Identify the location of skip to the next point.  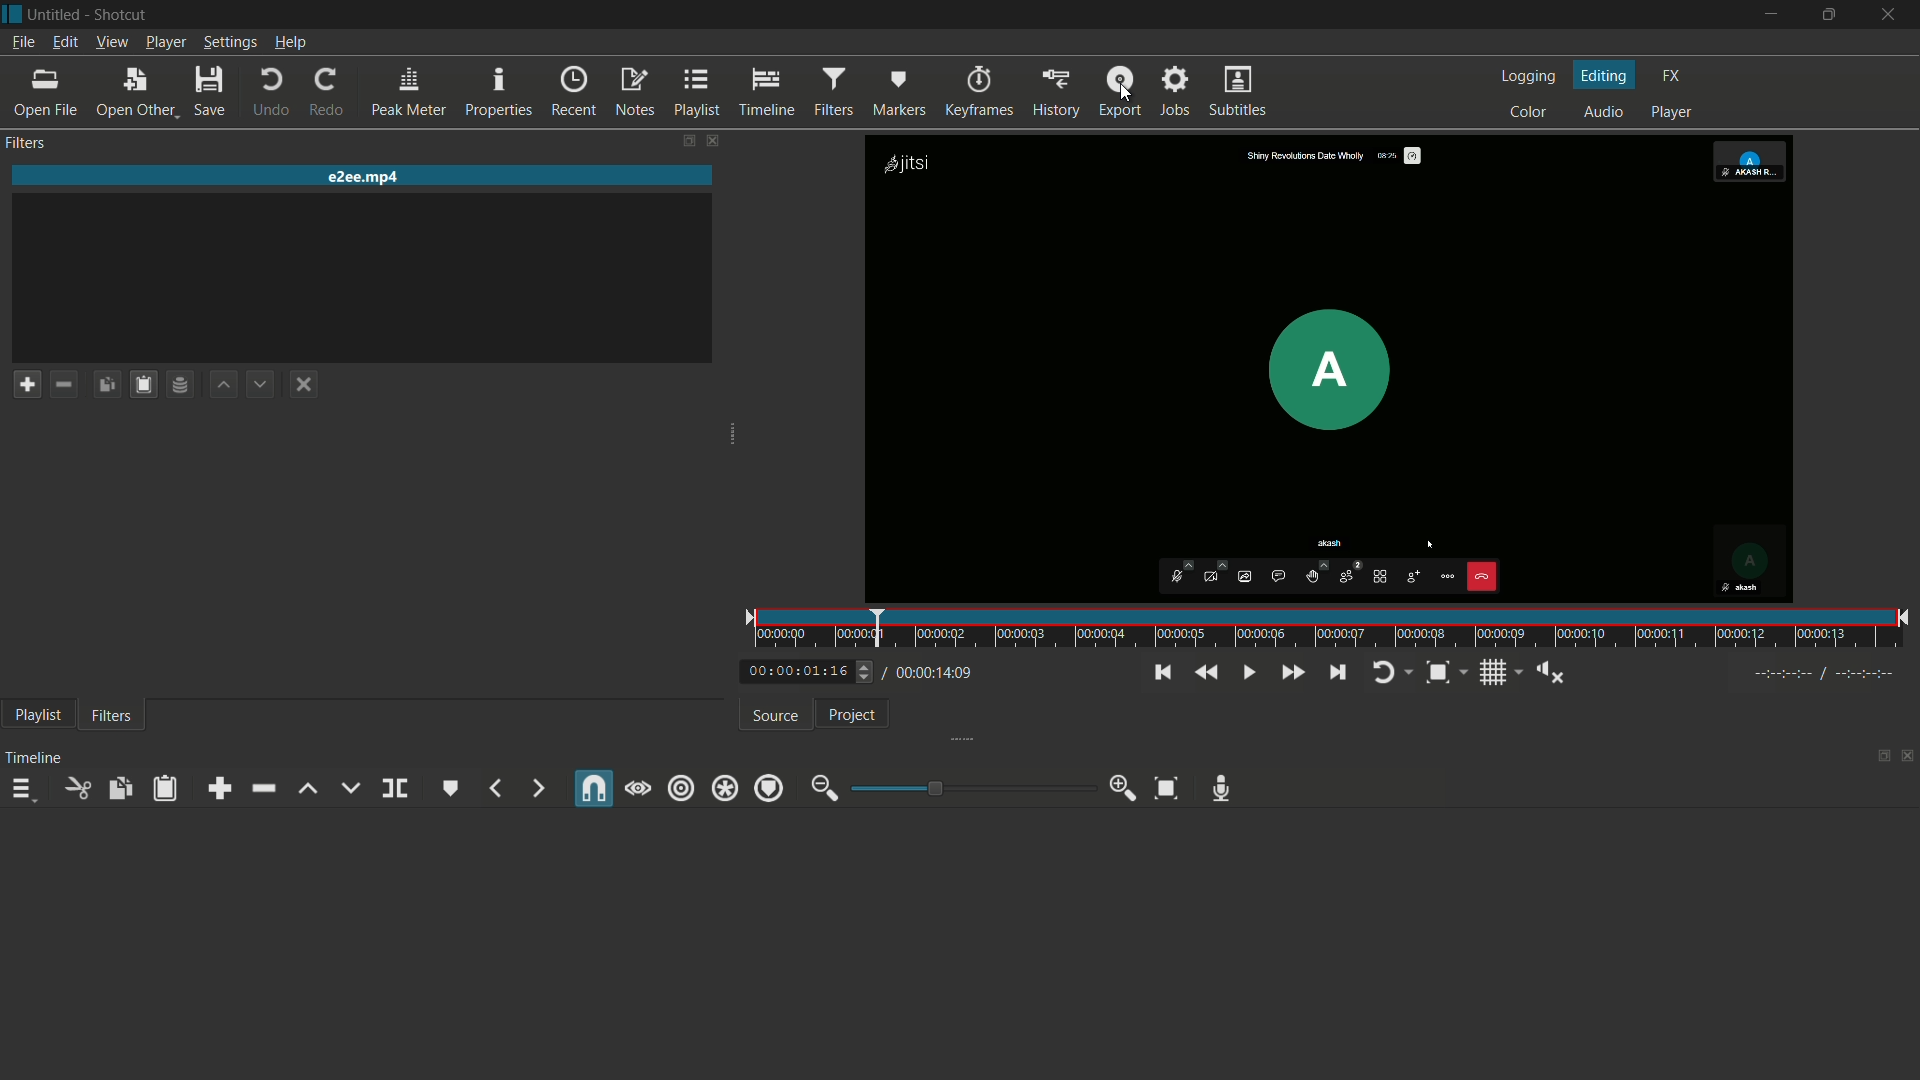
(1340, 673).